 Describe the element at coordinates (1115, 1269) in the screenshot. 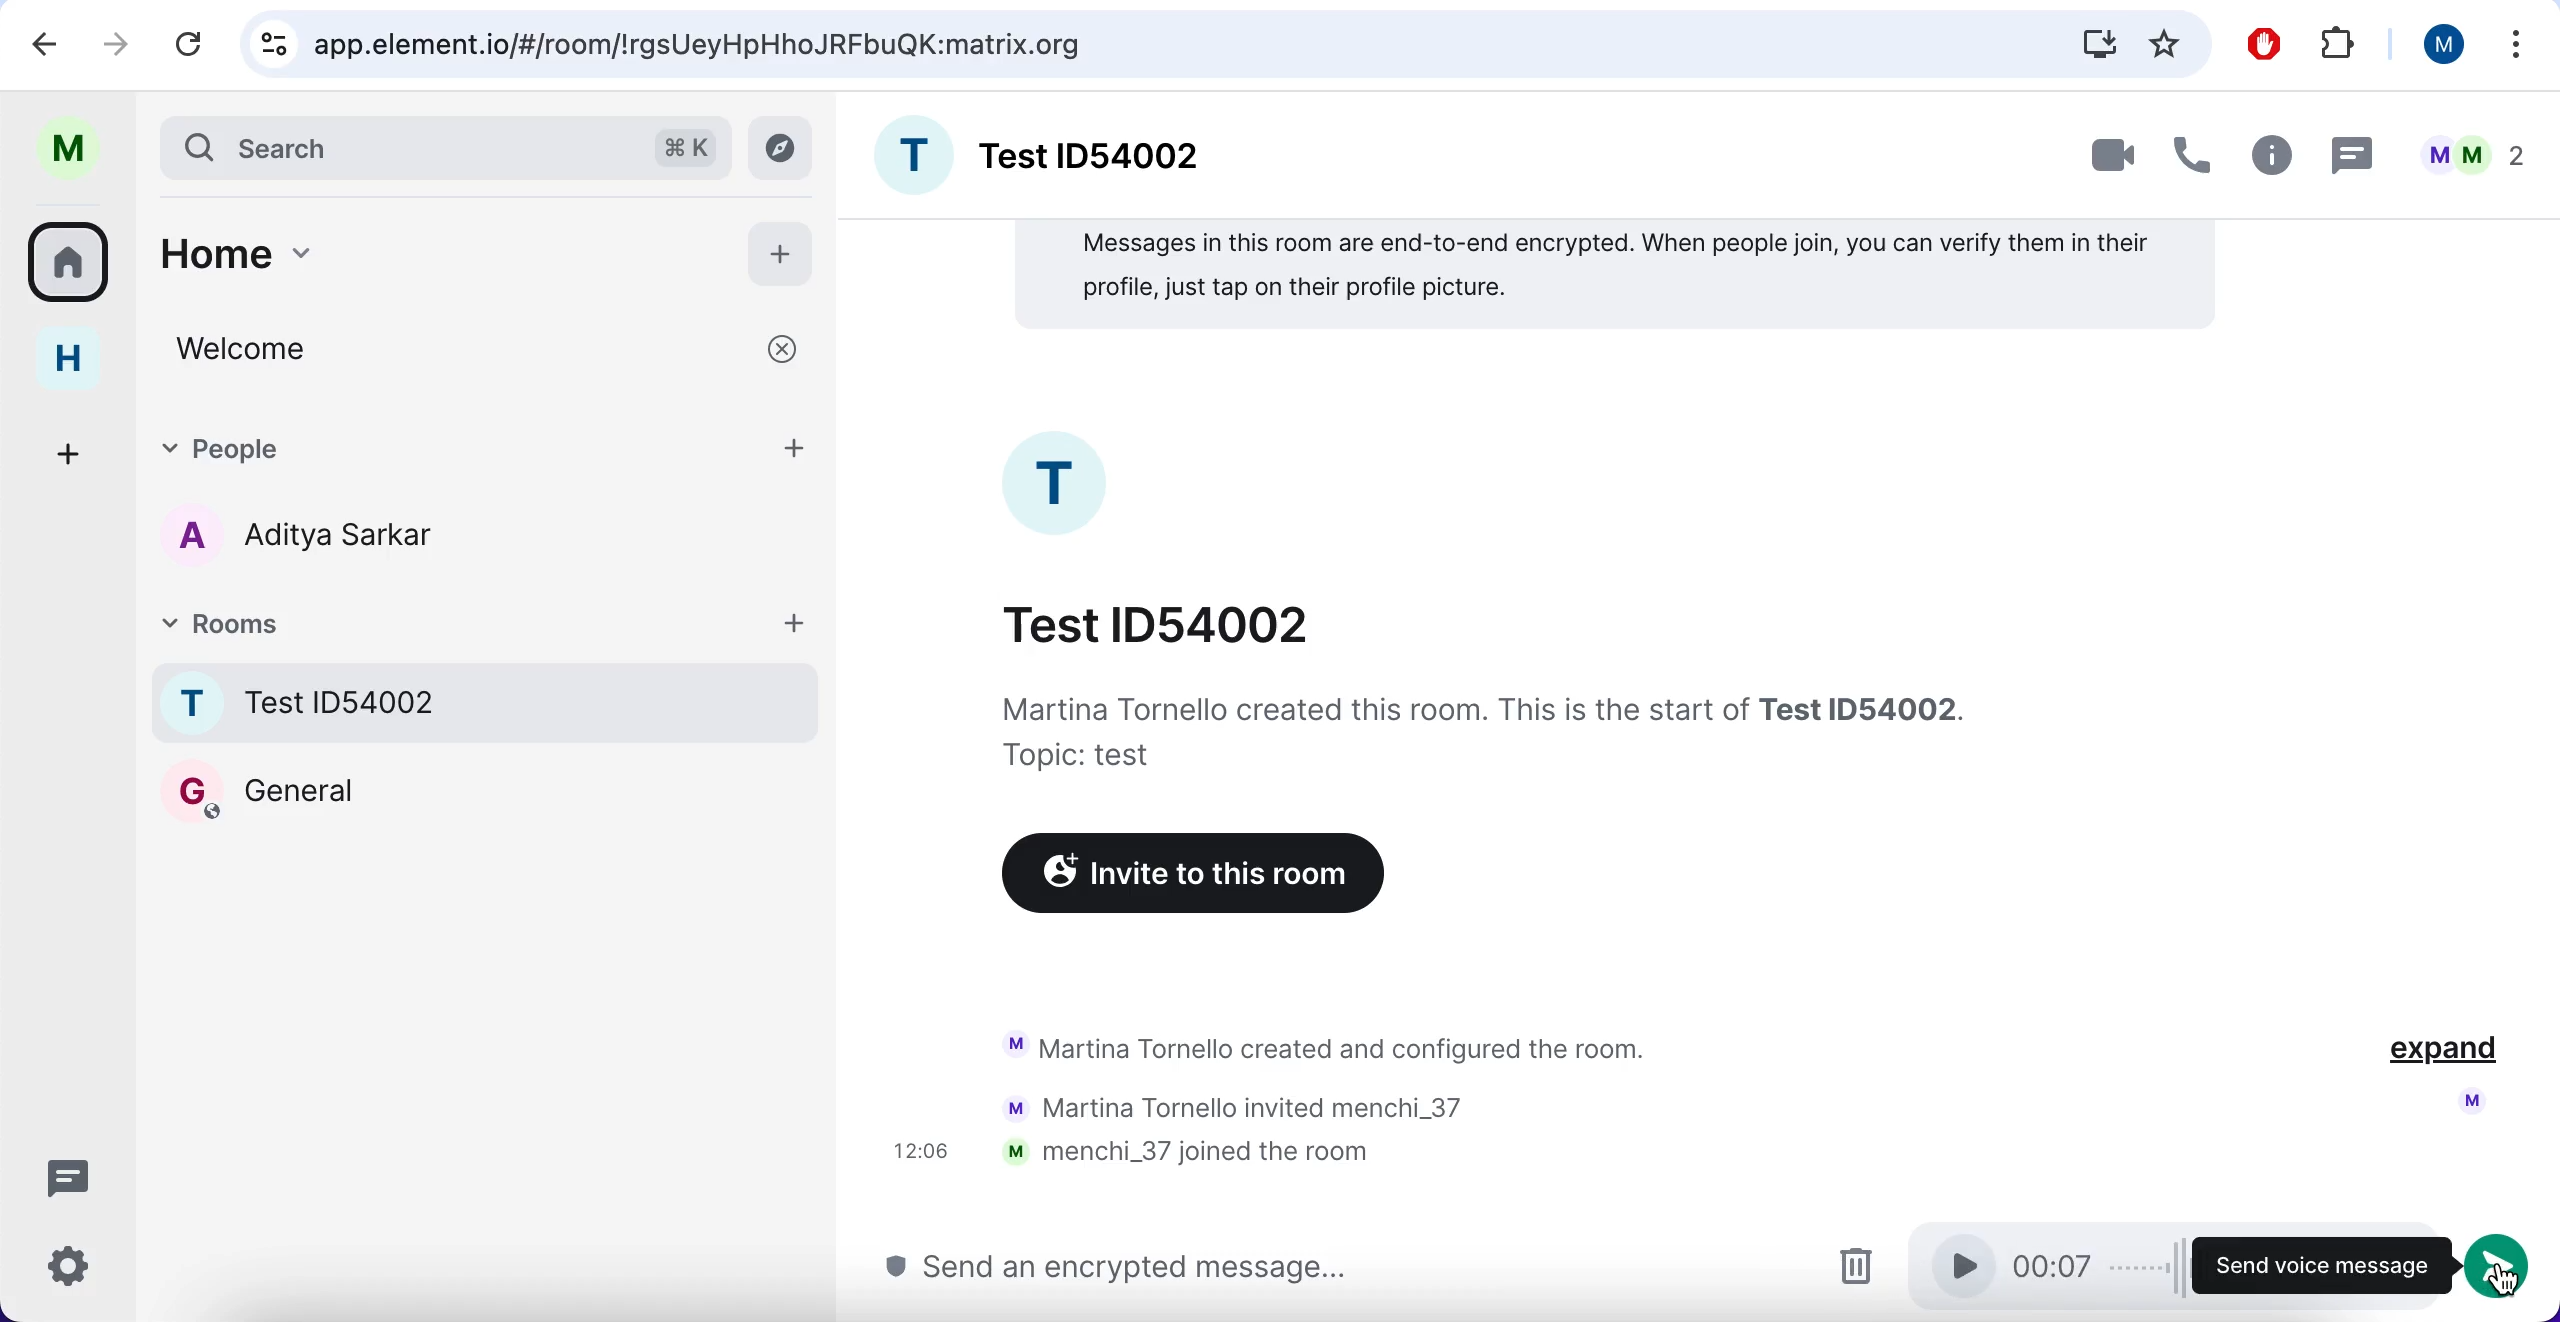

I see `send an encrypted message` at that location.